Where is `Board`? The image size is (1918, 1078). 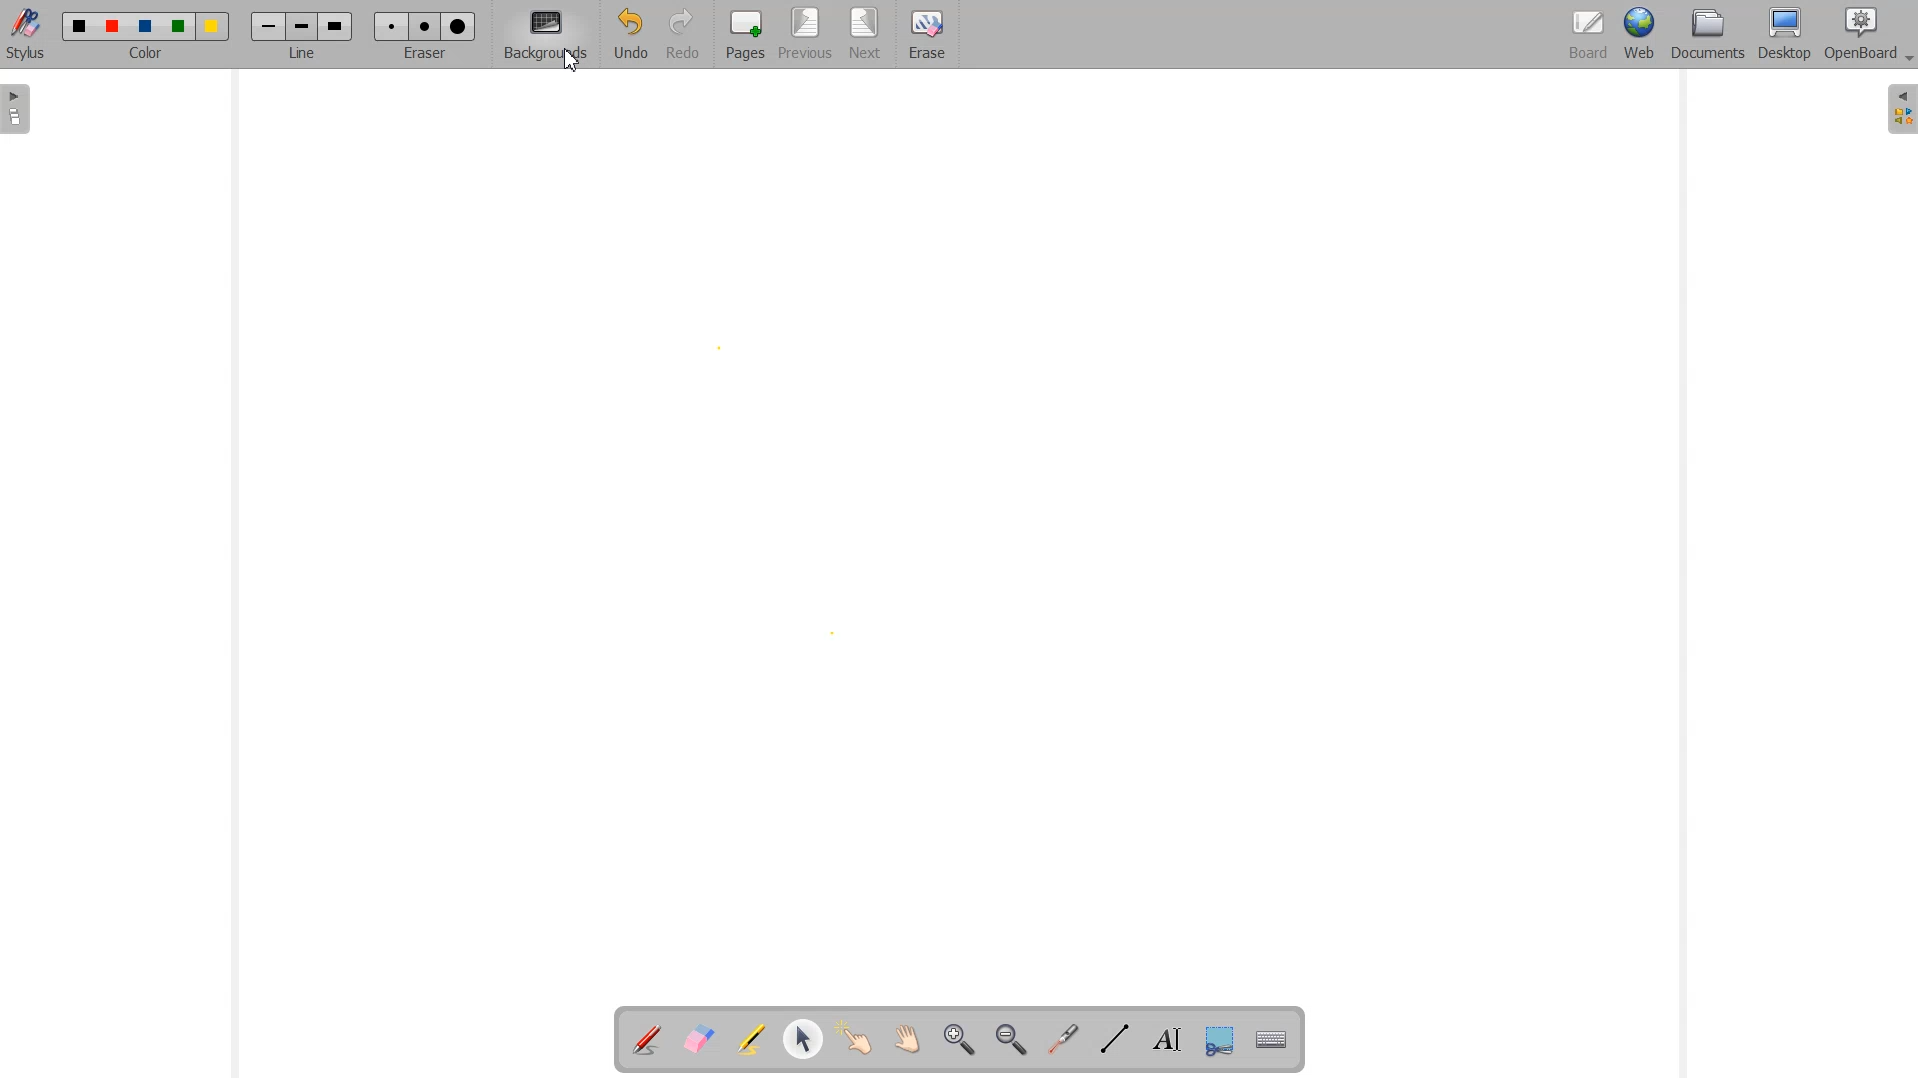 Board is located at coordinates (1588, 35).